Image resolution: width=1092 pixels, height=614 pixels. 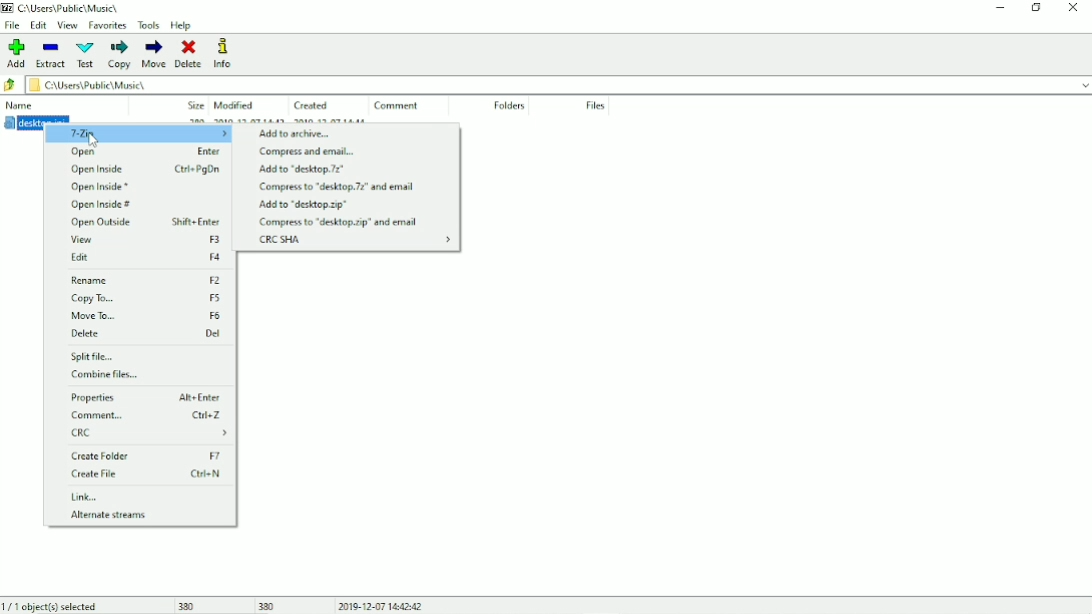 What do you see at coordinates (39, 25) in the screenshot?
I see `Edit` at bounding box center [39, 25].